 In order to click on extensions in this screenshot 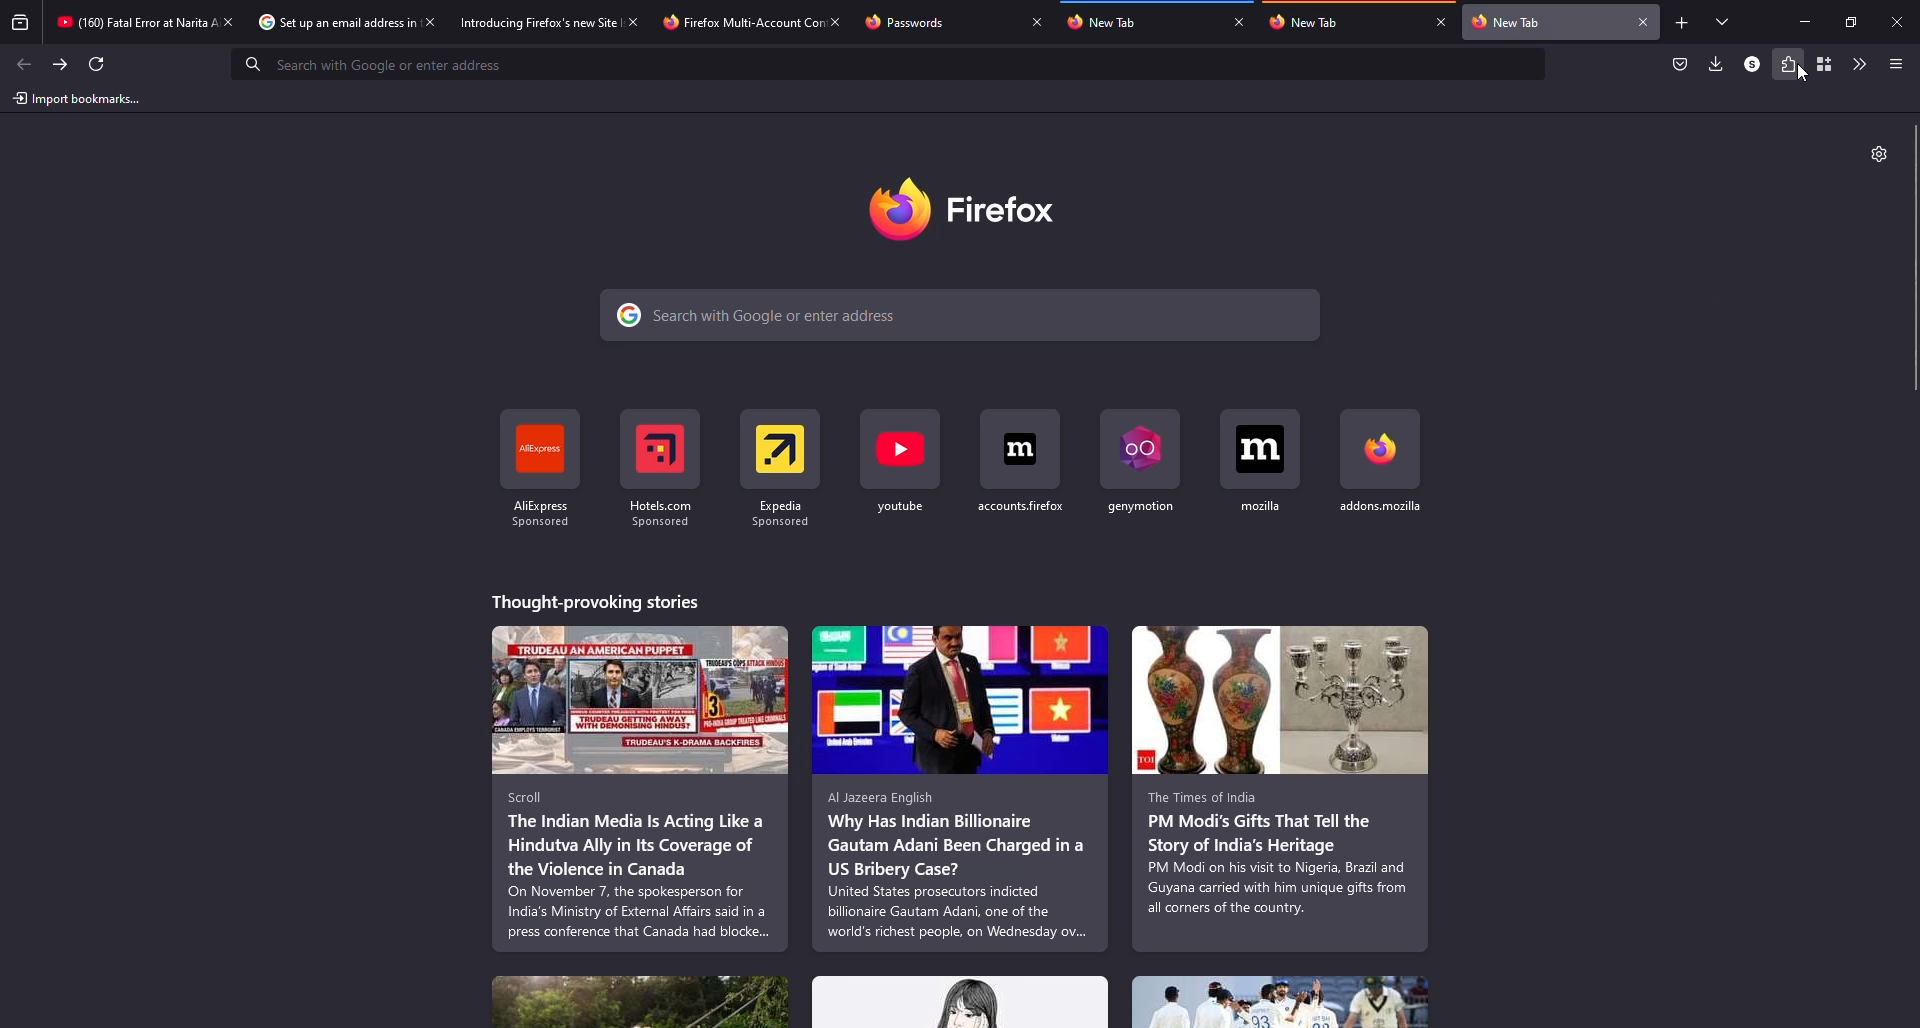, I will do `click(1786, 64)`.